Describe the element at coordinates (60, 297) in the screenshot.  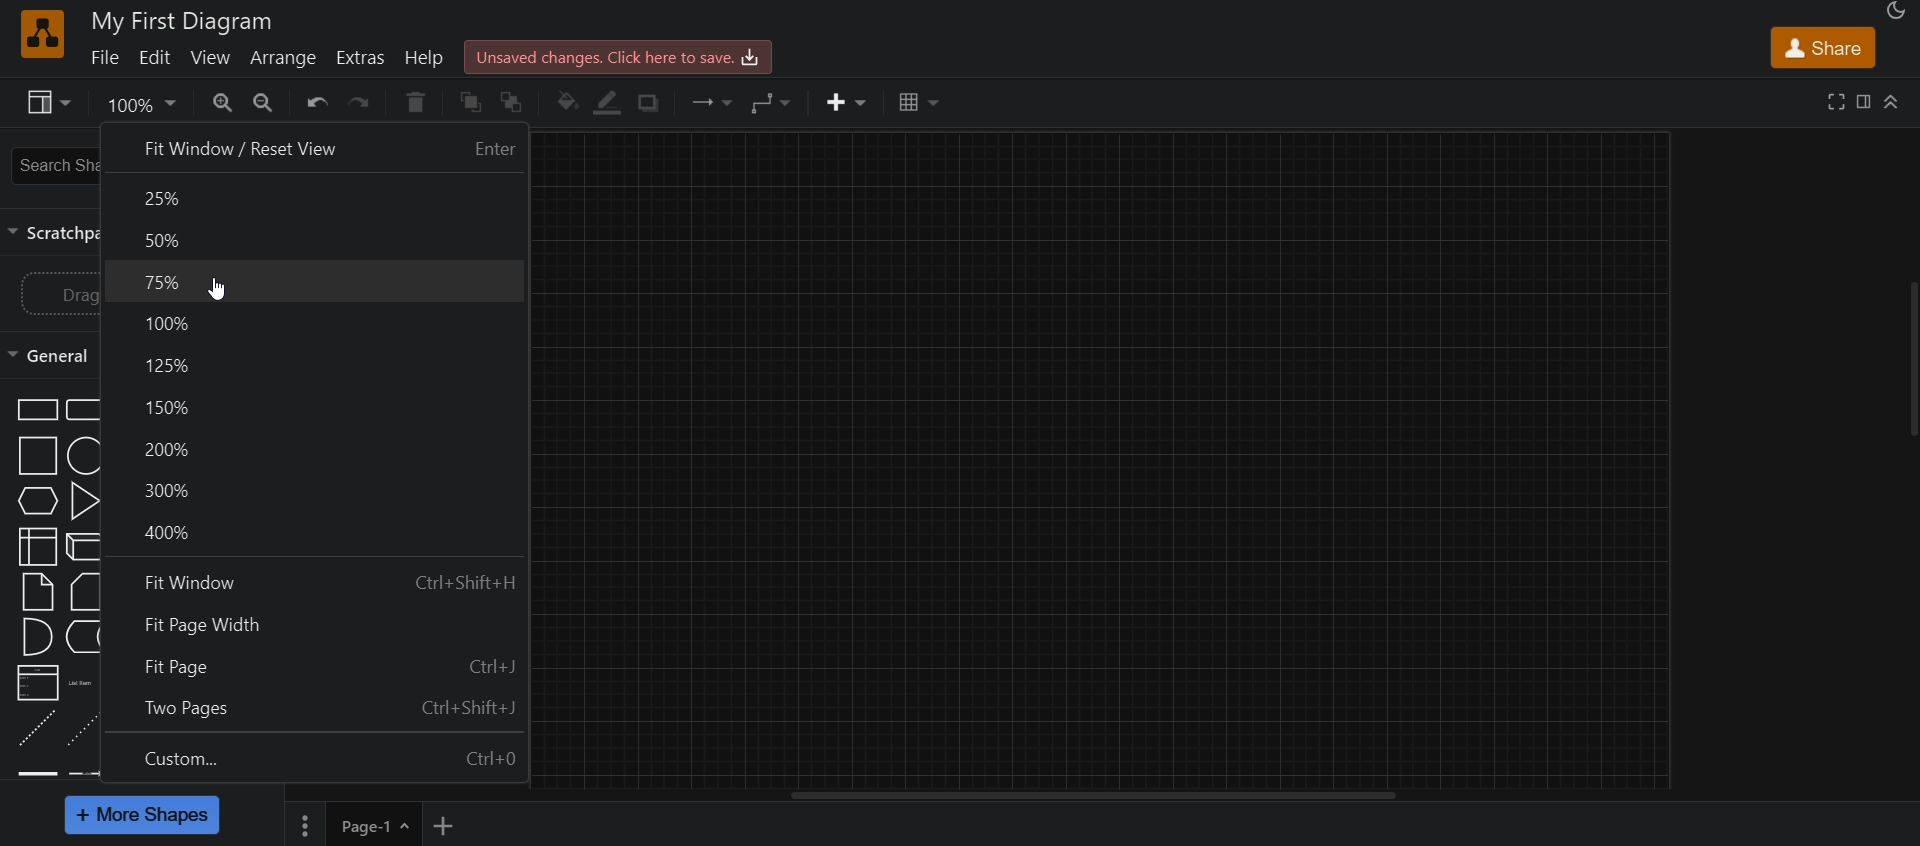
I see `drag elements here` at that location.